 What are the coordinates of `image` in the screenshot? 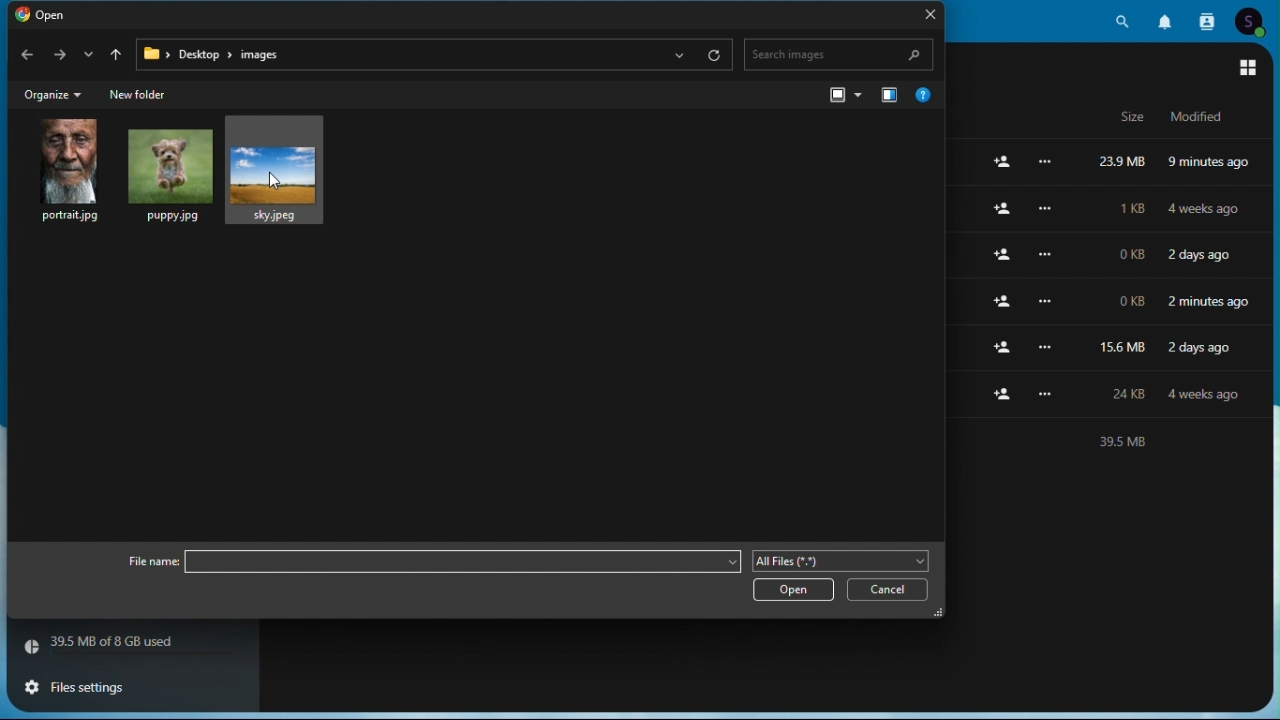 It's located at (66, 171).